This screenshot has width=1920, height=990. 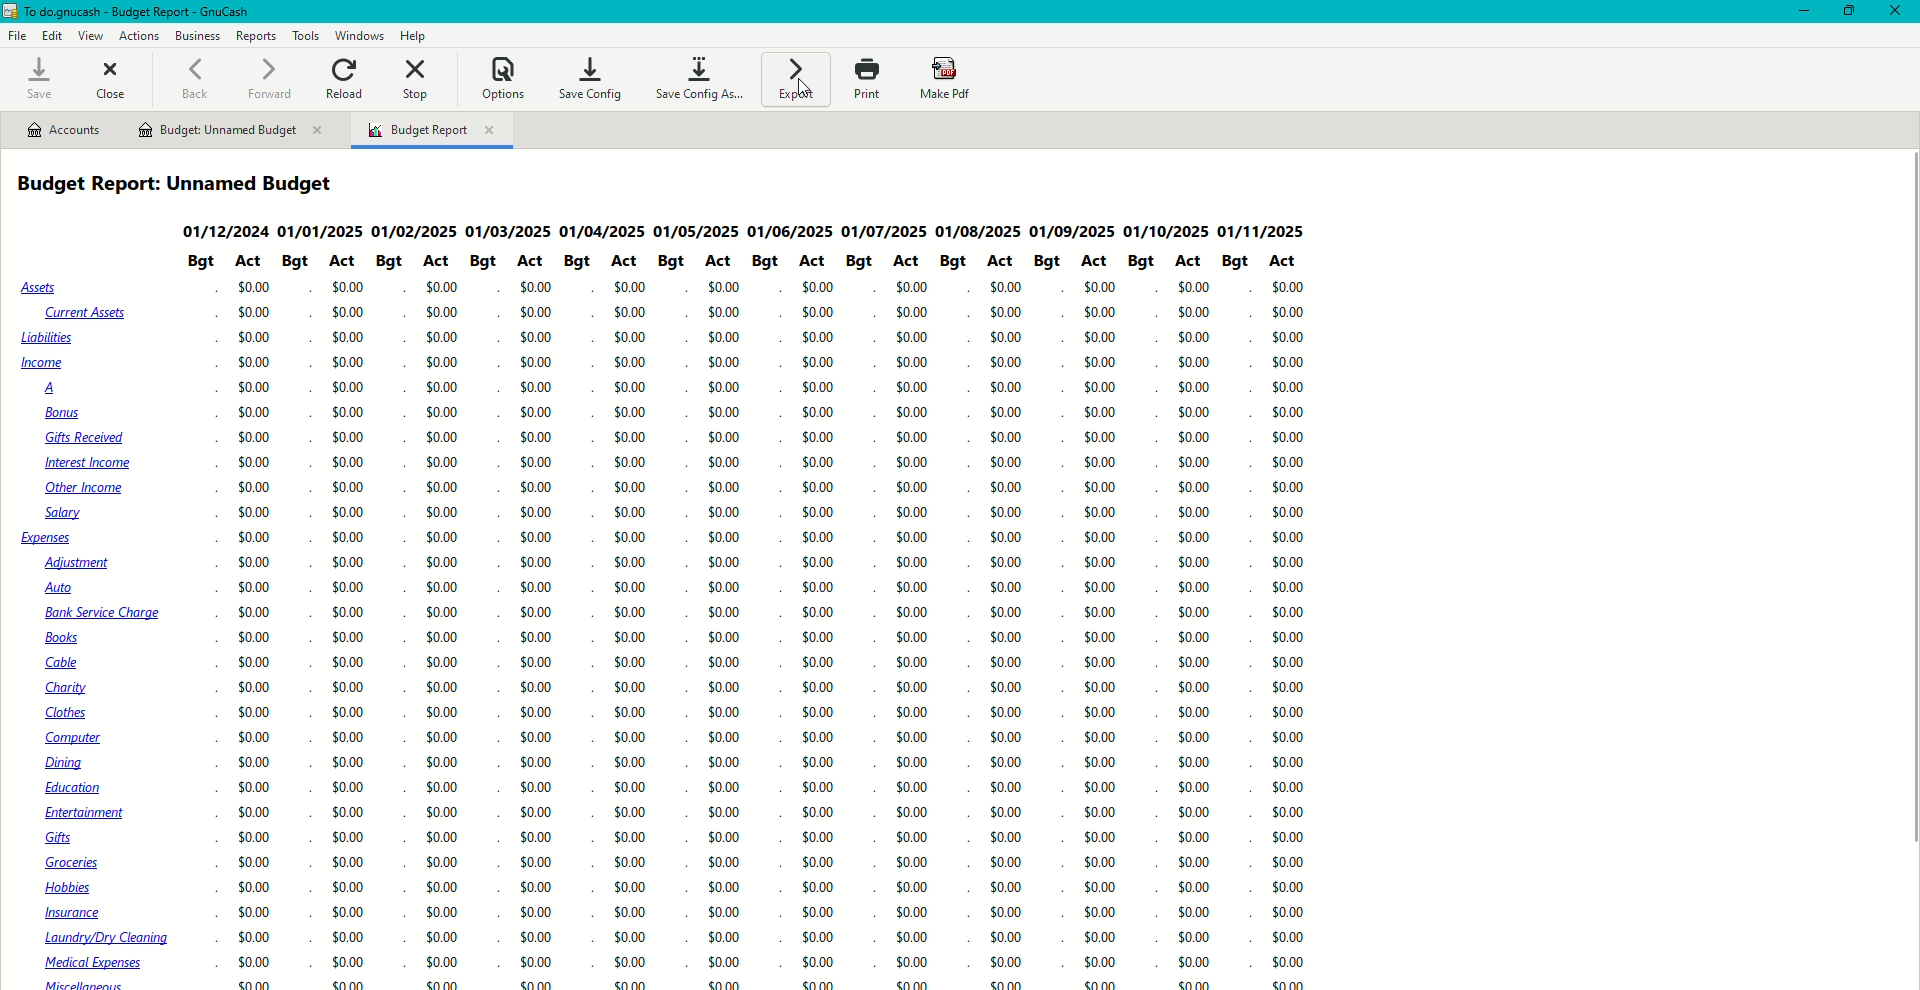 What do you see at coordinates (442, 361) in the screenshot?
I see `0.00` at bounding box center [442, 361].